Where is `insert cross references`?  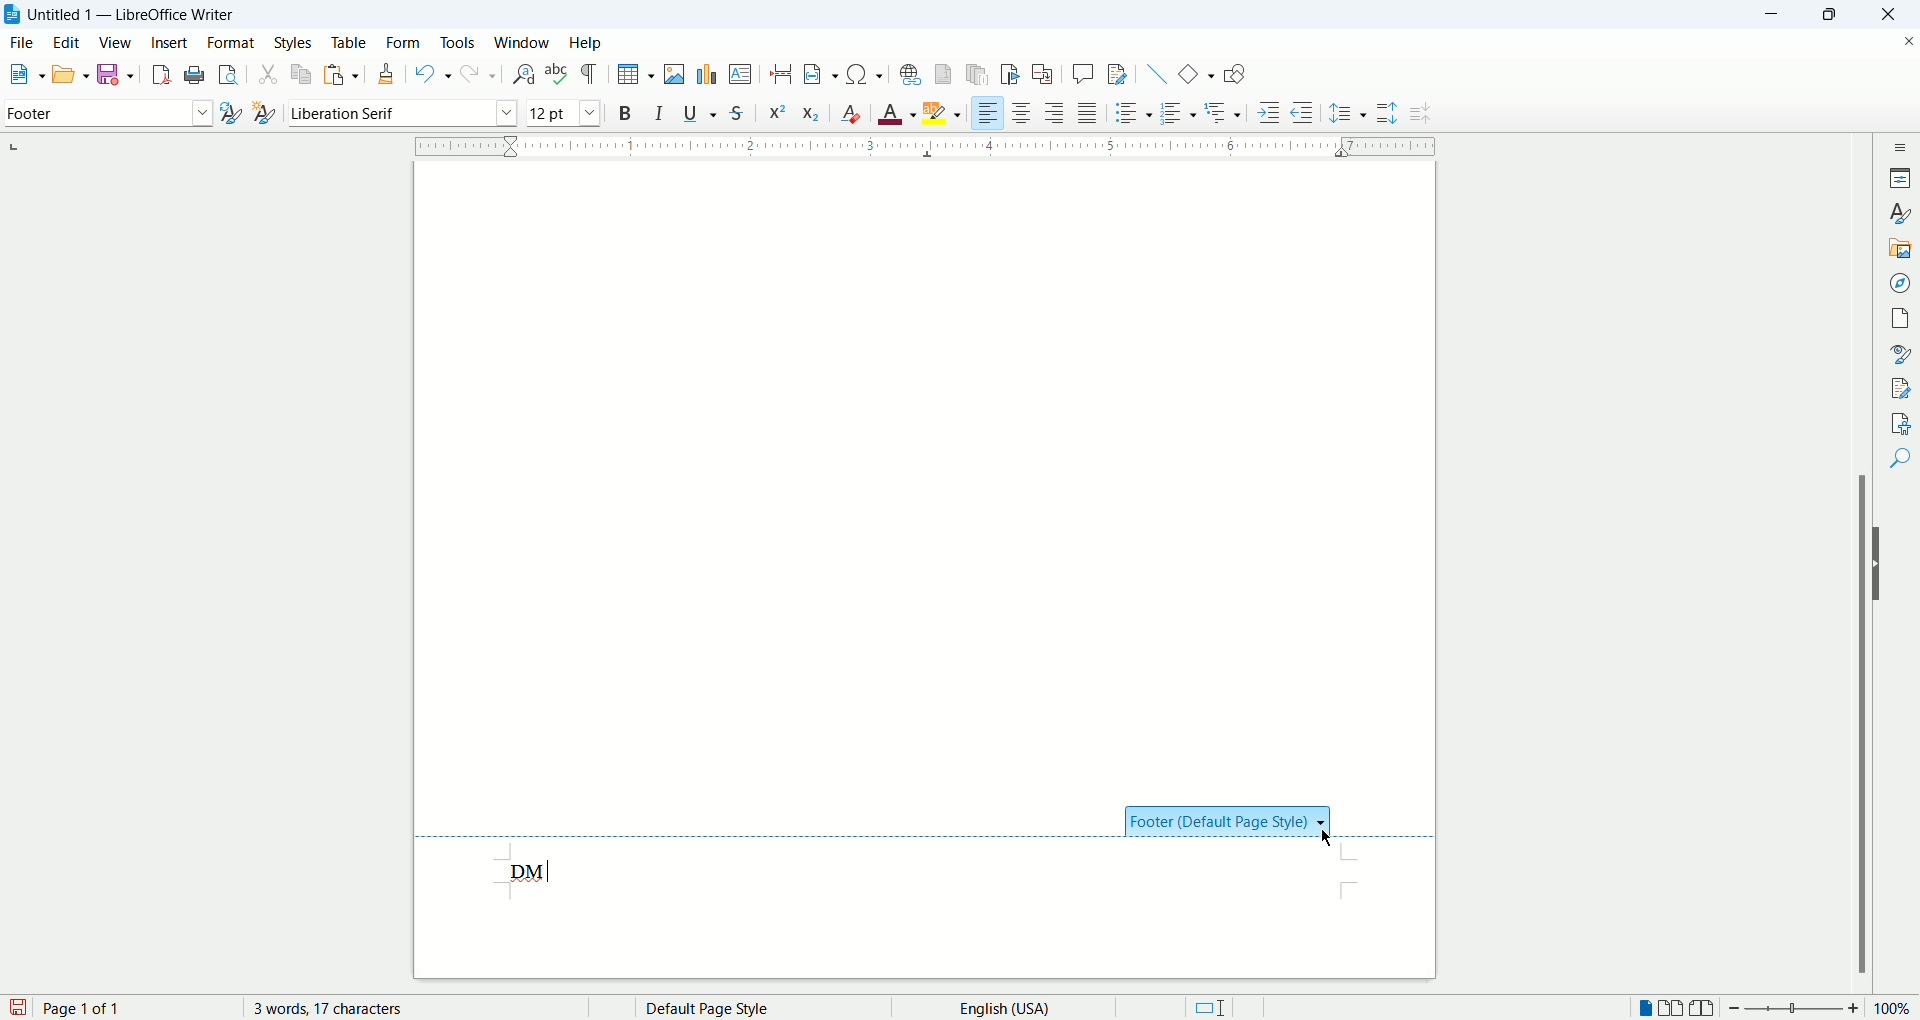 insert cross references is located at coordinates (1043, 75).